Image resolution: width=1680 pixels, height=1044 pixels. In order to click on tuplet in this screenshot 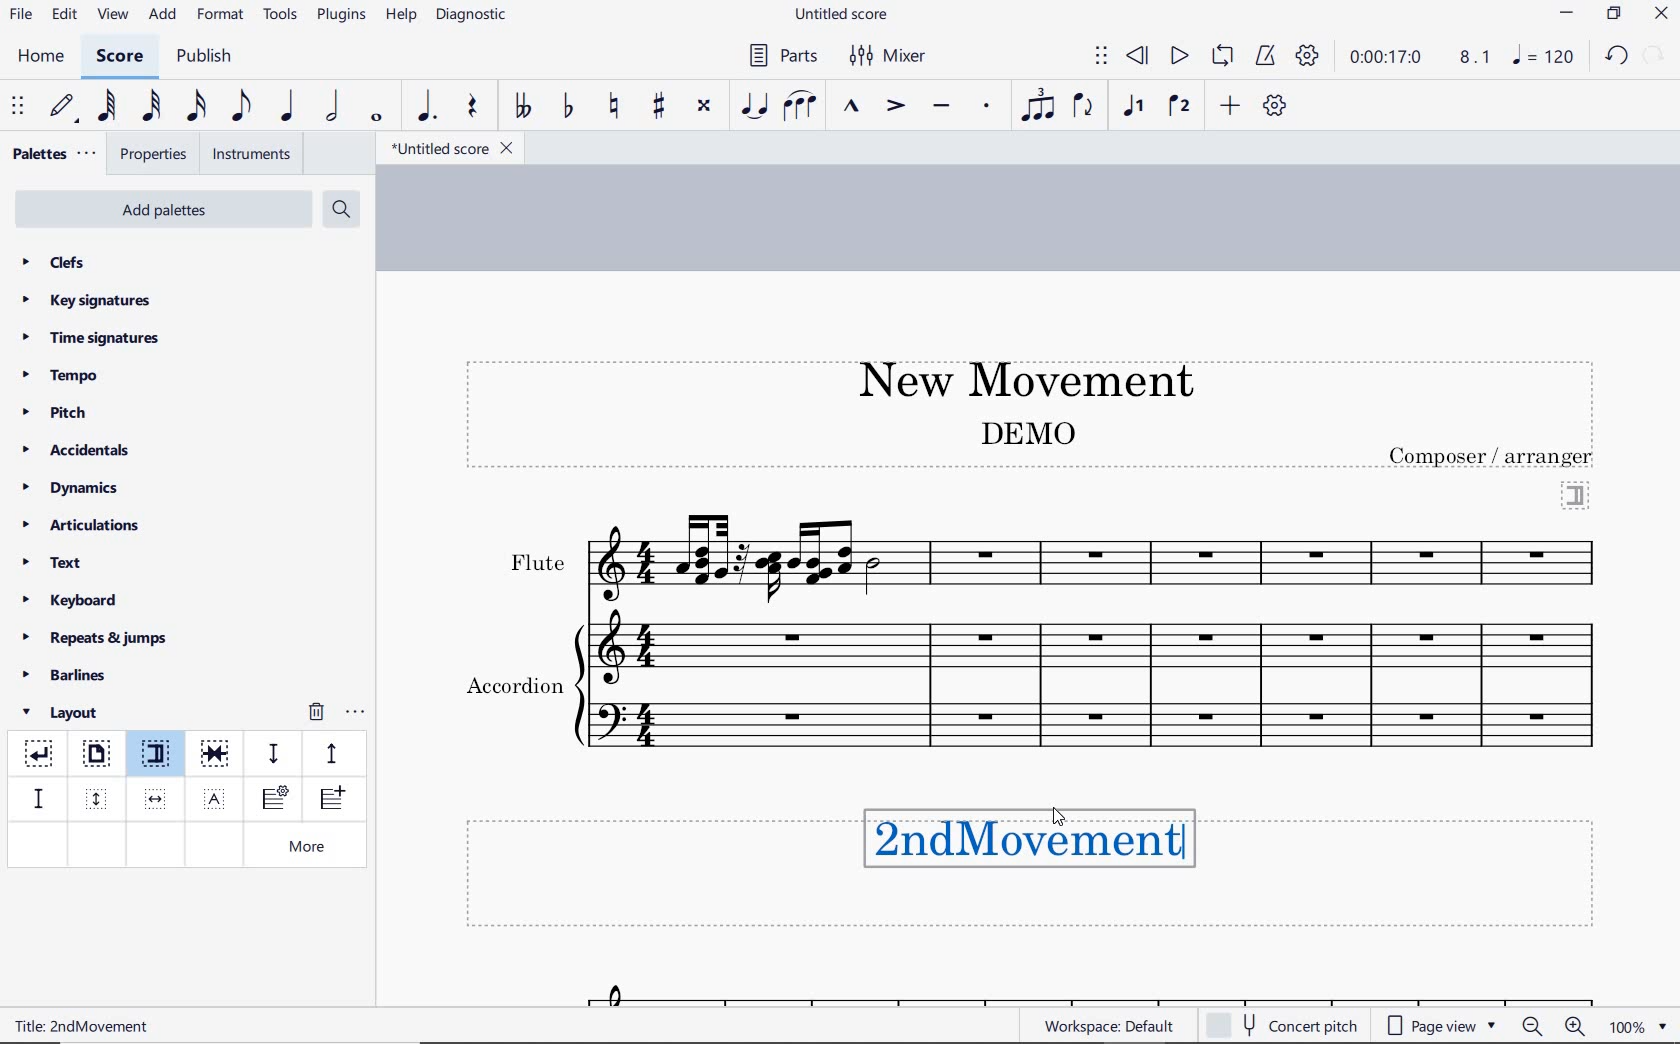, I will do `click(1034, 105)`.